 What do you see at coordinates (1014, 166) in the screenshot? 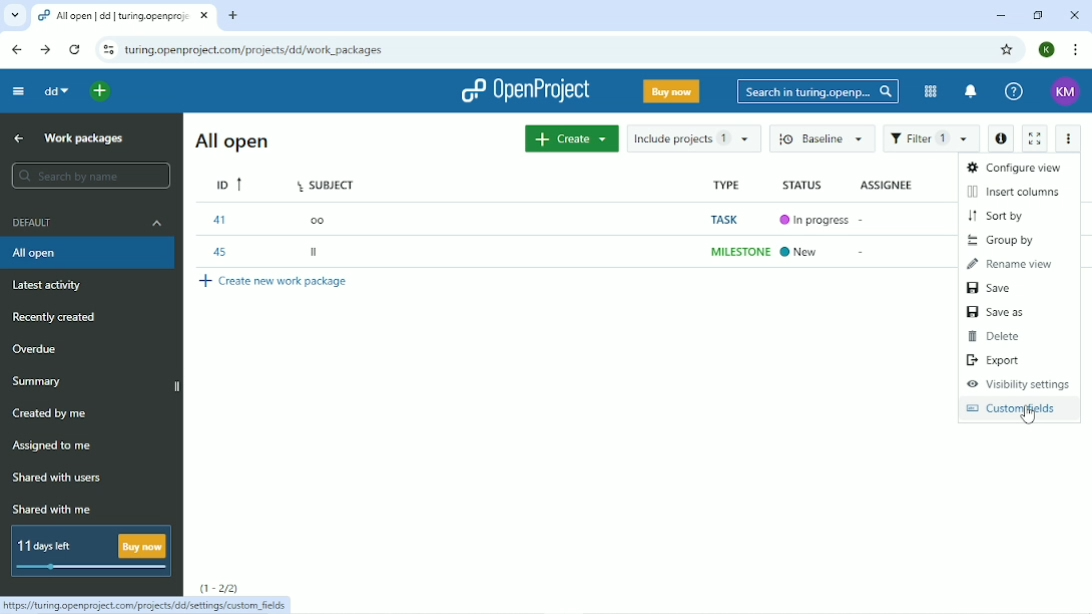
I see `Configure view` at bounding box center [1014, 166].